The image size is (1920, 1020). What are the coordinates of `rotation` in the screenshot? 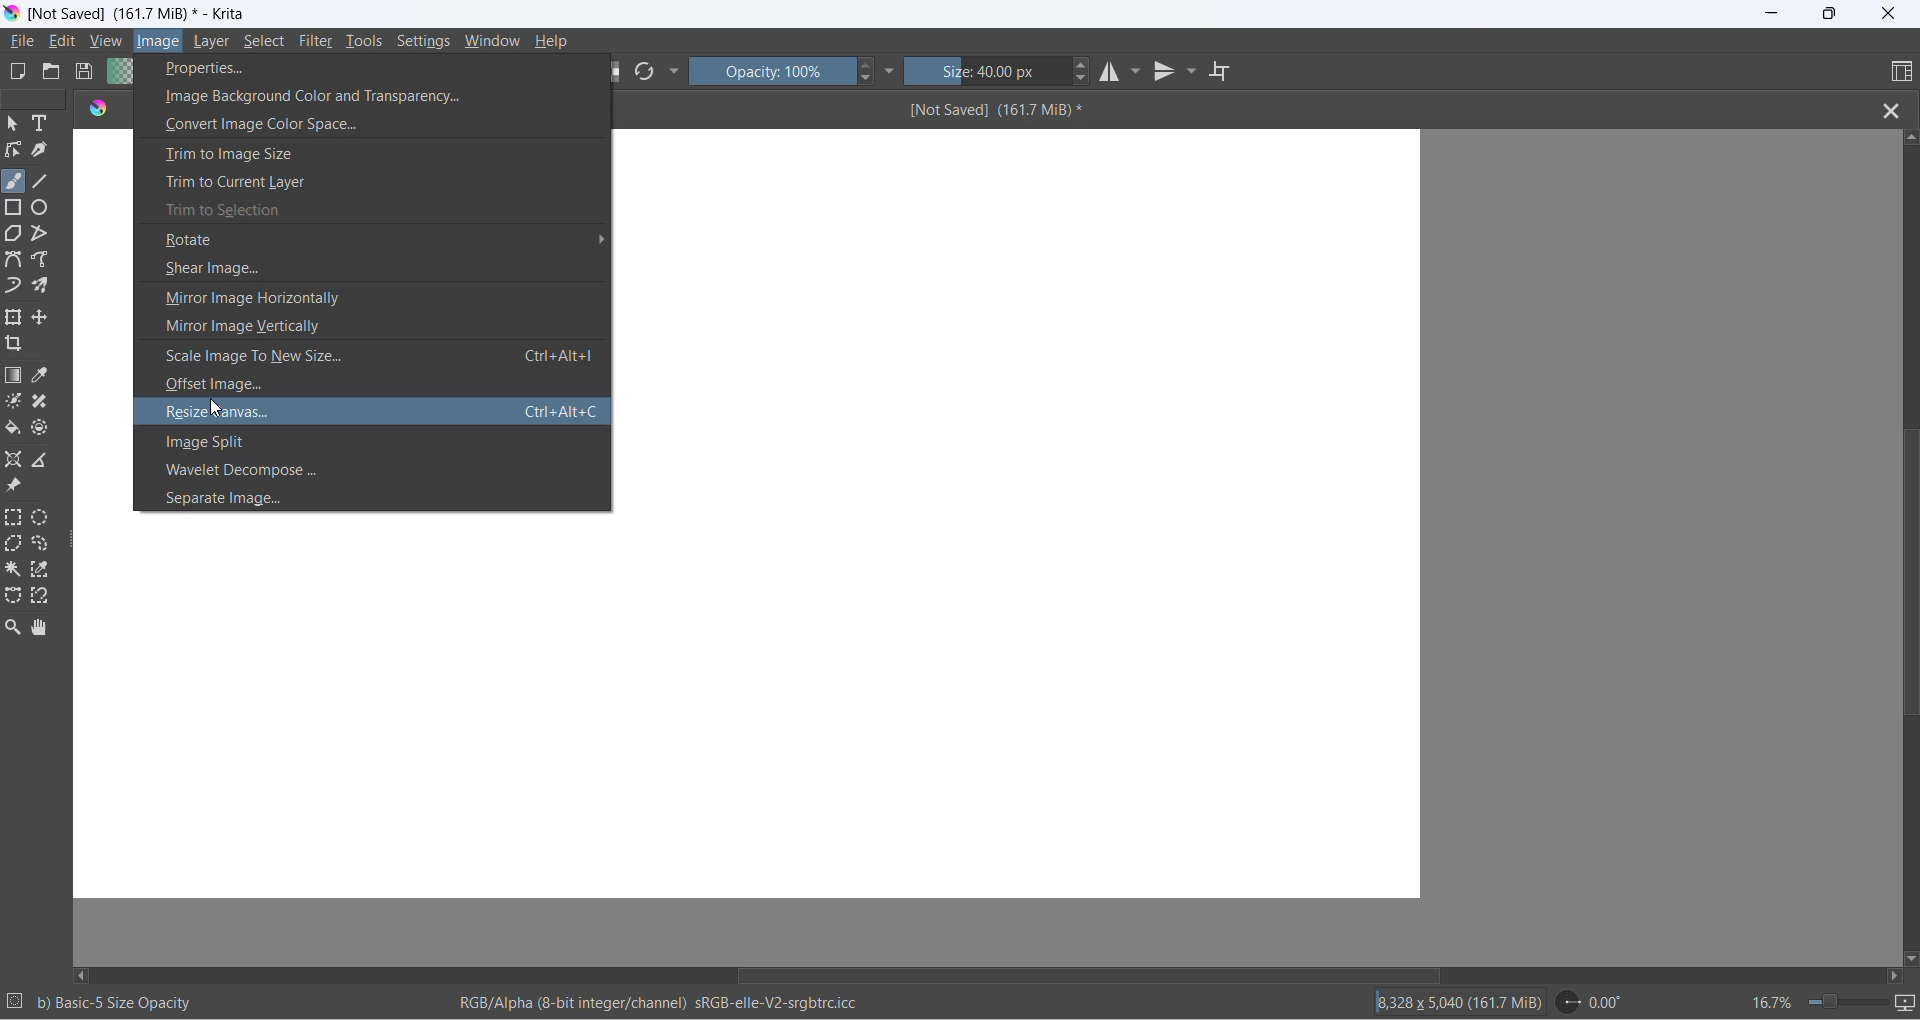 It's located at (1597, 1002).